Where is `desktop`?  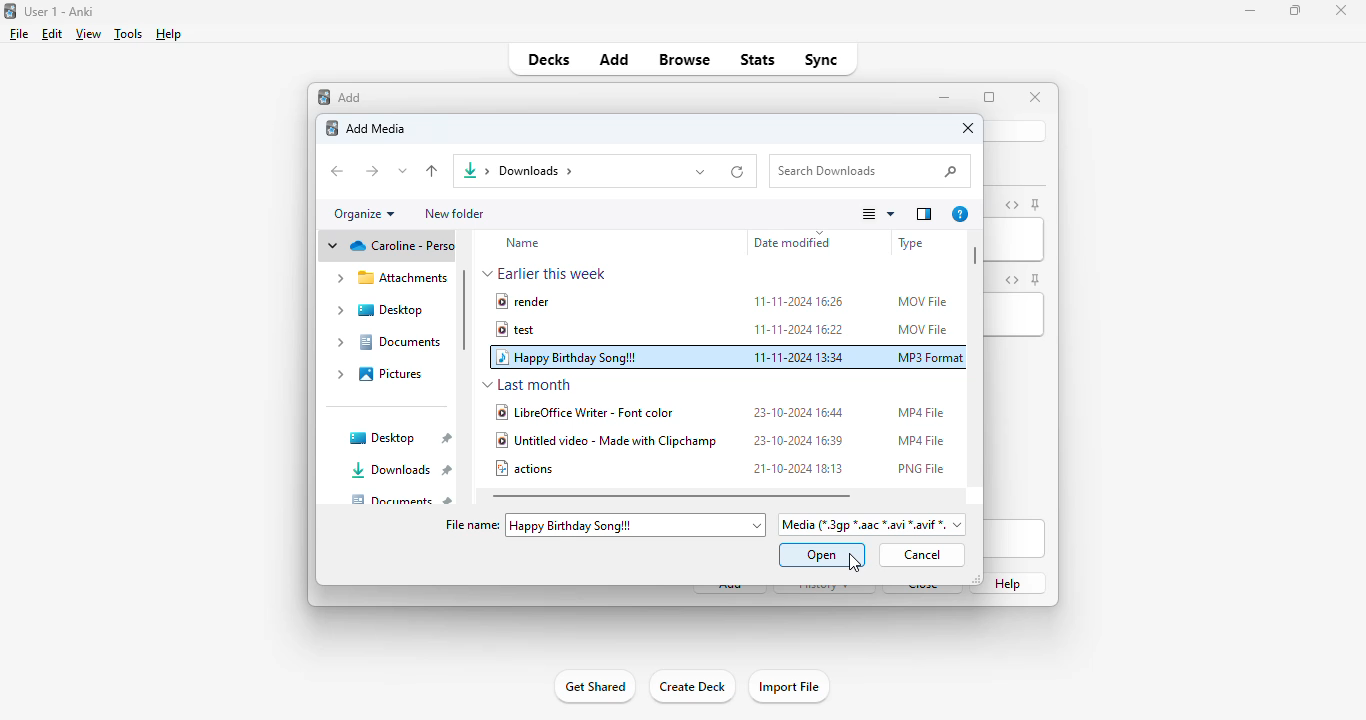 desktop is located at coordinates (400, 437).